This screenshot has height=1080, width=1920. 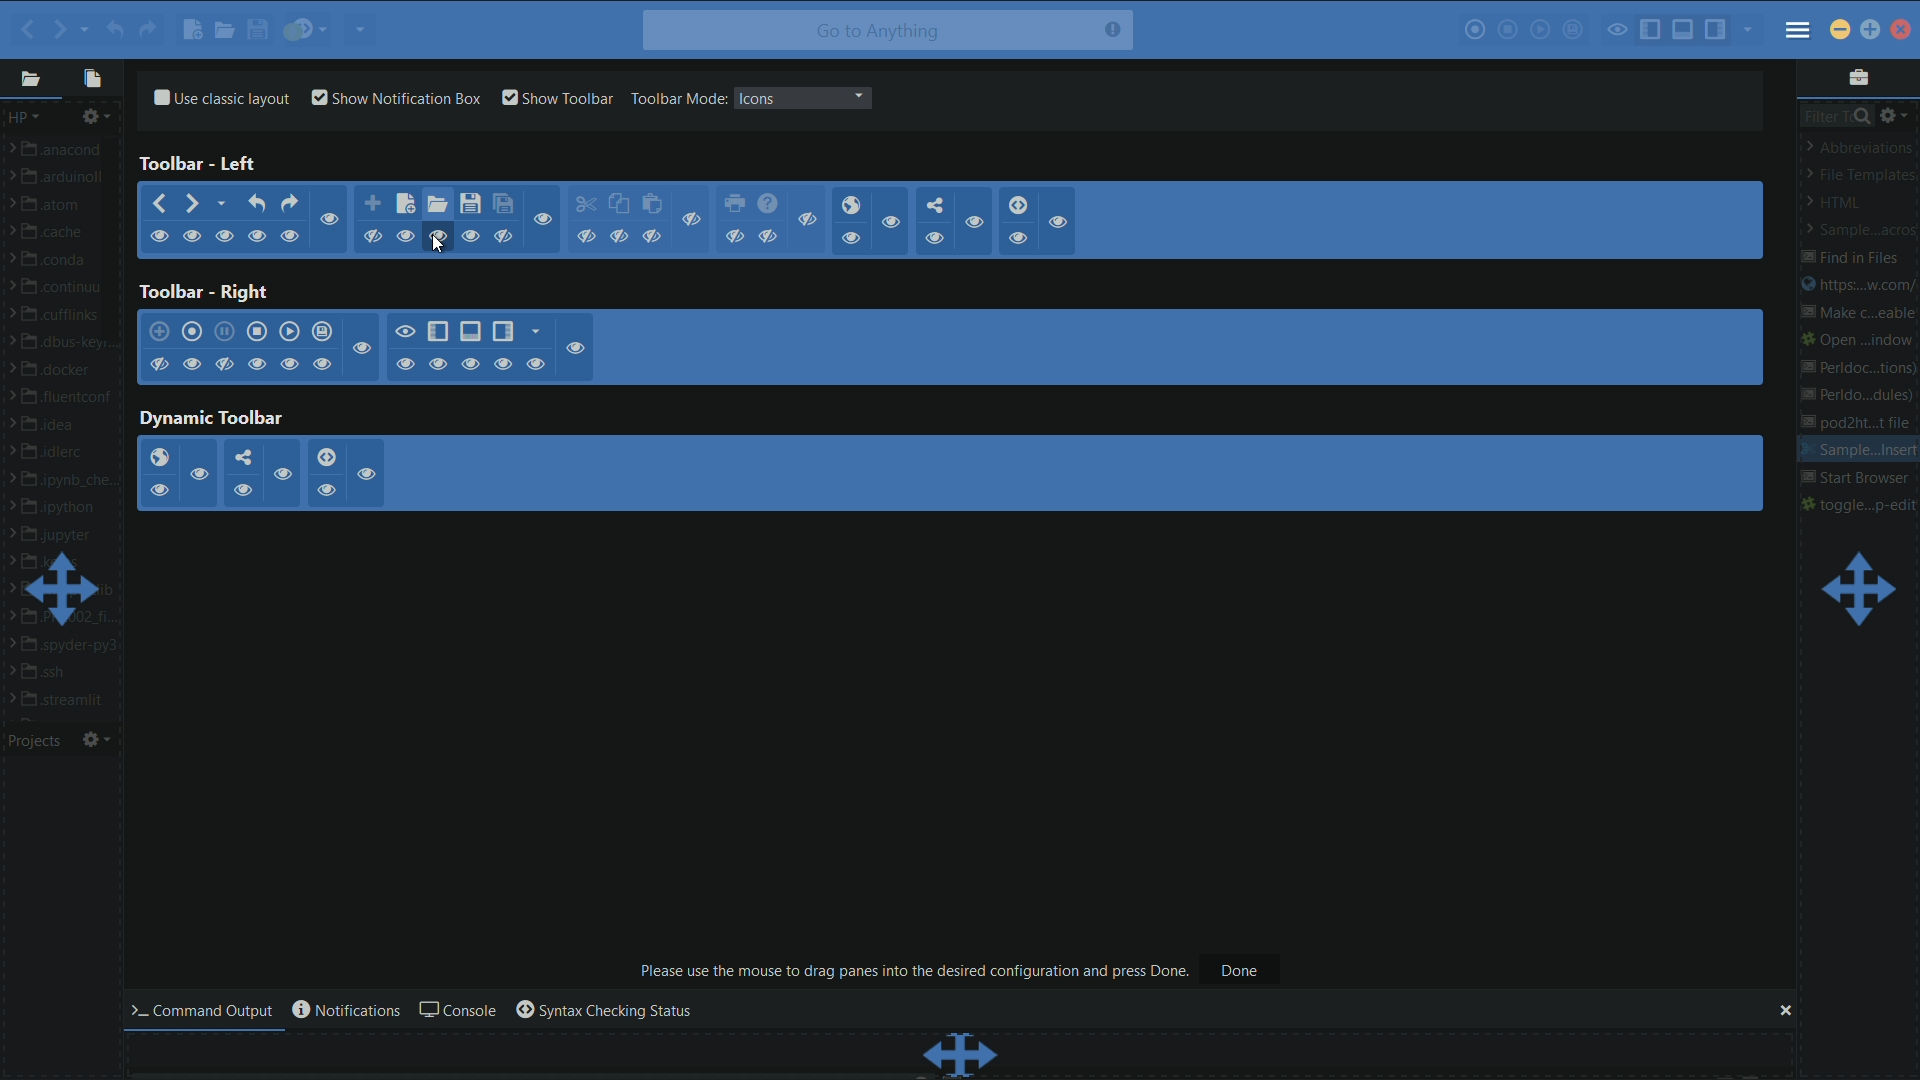 I want to click on show/hide, so click(x=193, y=238).